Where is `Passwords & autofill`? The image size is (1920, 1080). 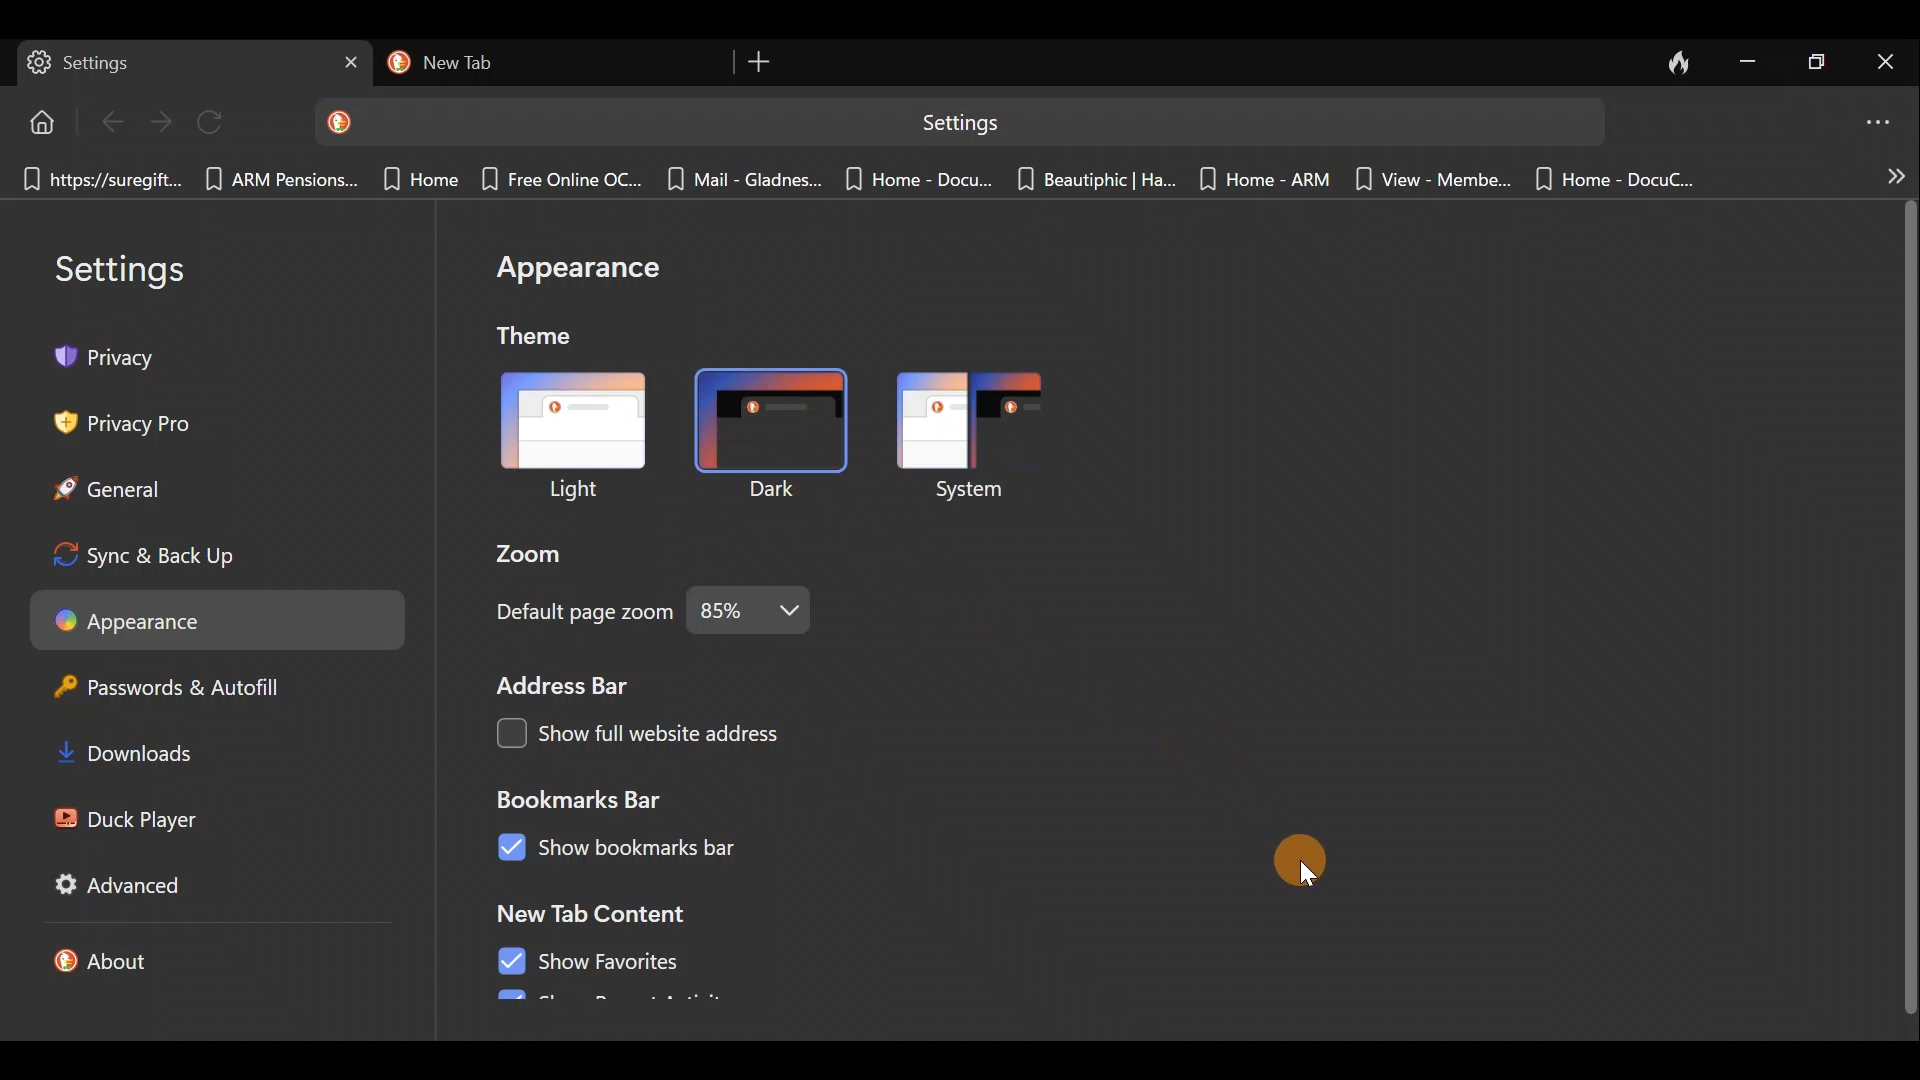 Passwords & autofill is located at coordinates (169, 686).